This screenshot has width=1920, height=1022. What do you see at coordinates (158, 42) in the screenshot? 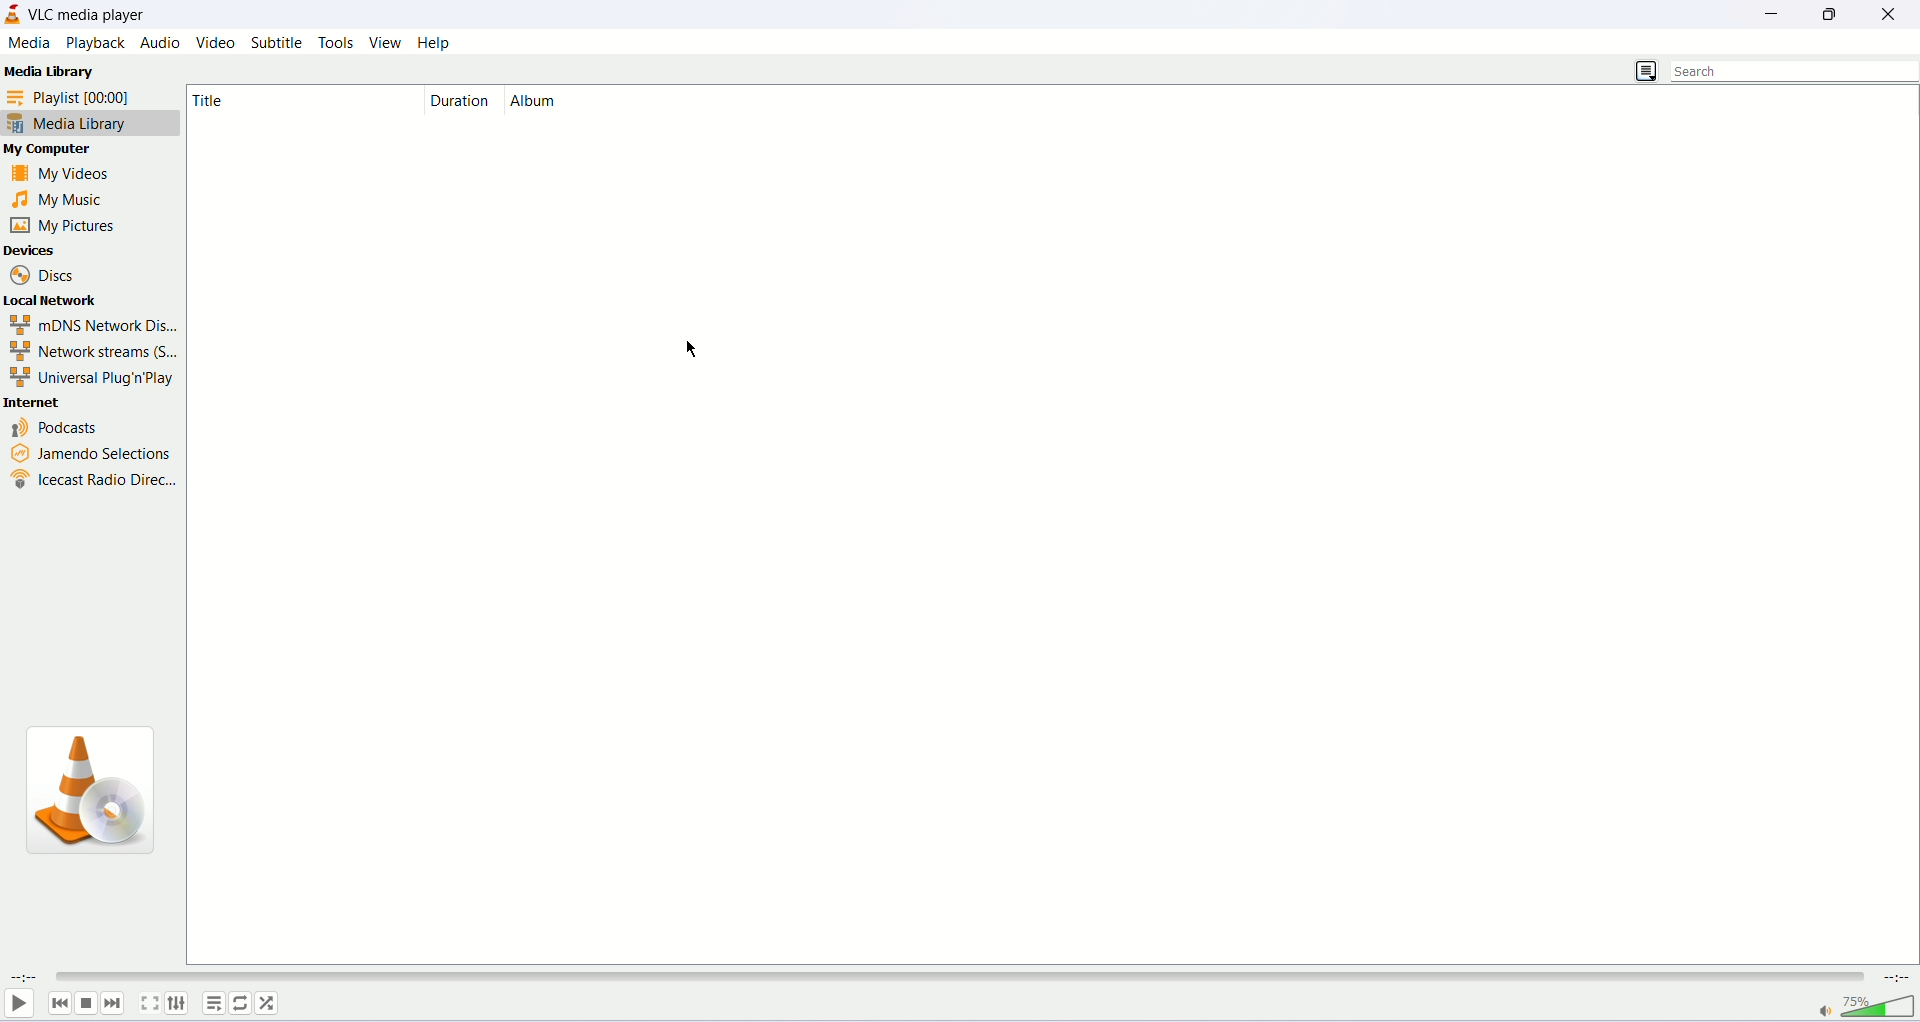
I see `audio` at bounding box center [158, 42].